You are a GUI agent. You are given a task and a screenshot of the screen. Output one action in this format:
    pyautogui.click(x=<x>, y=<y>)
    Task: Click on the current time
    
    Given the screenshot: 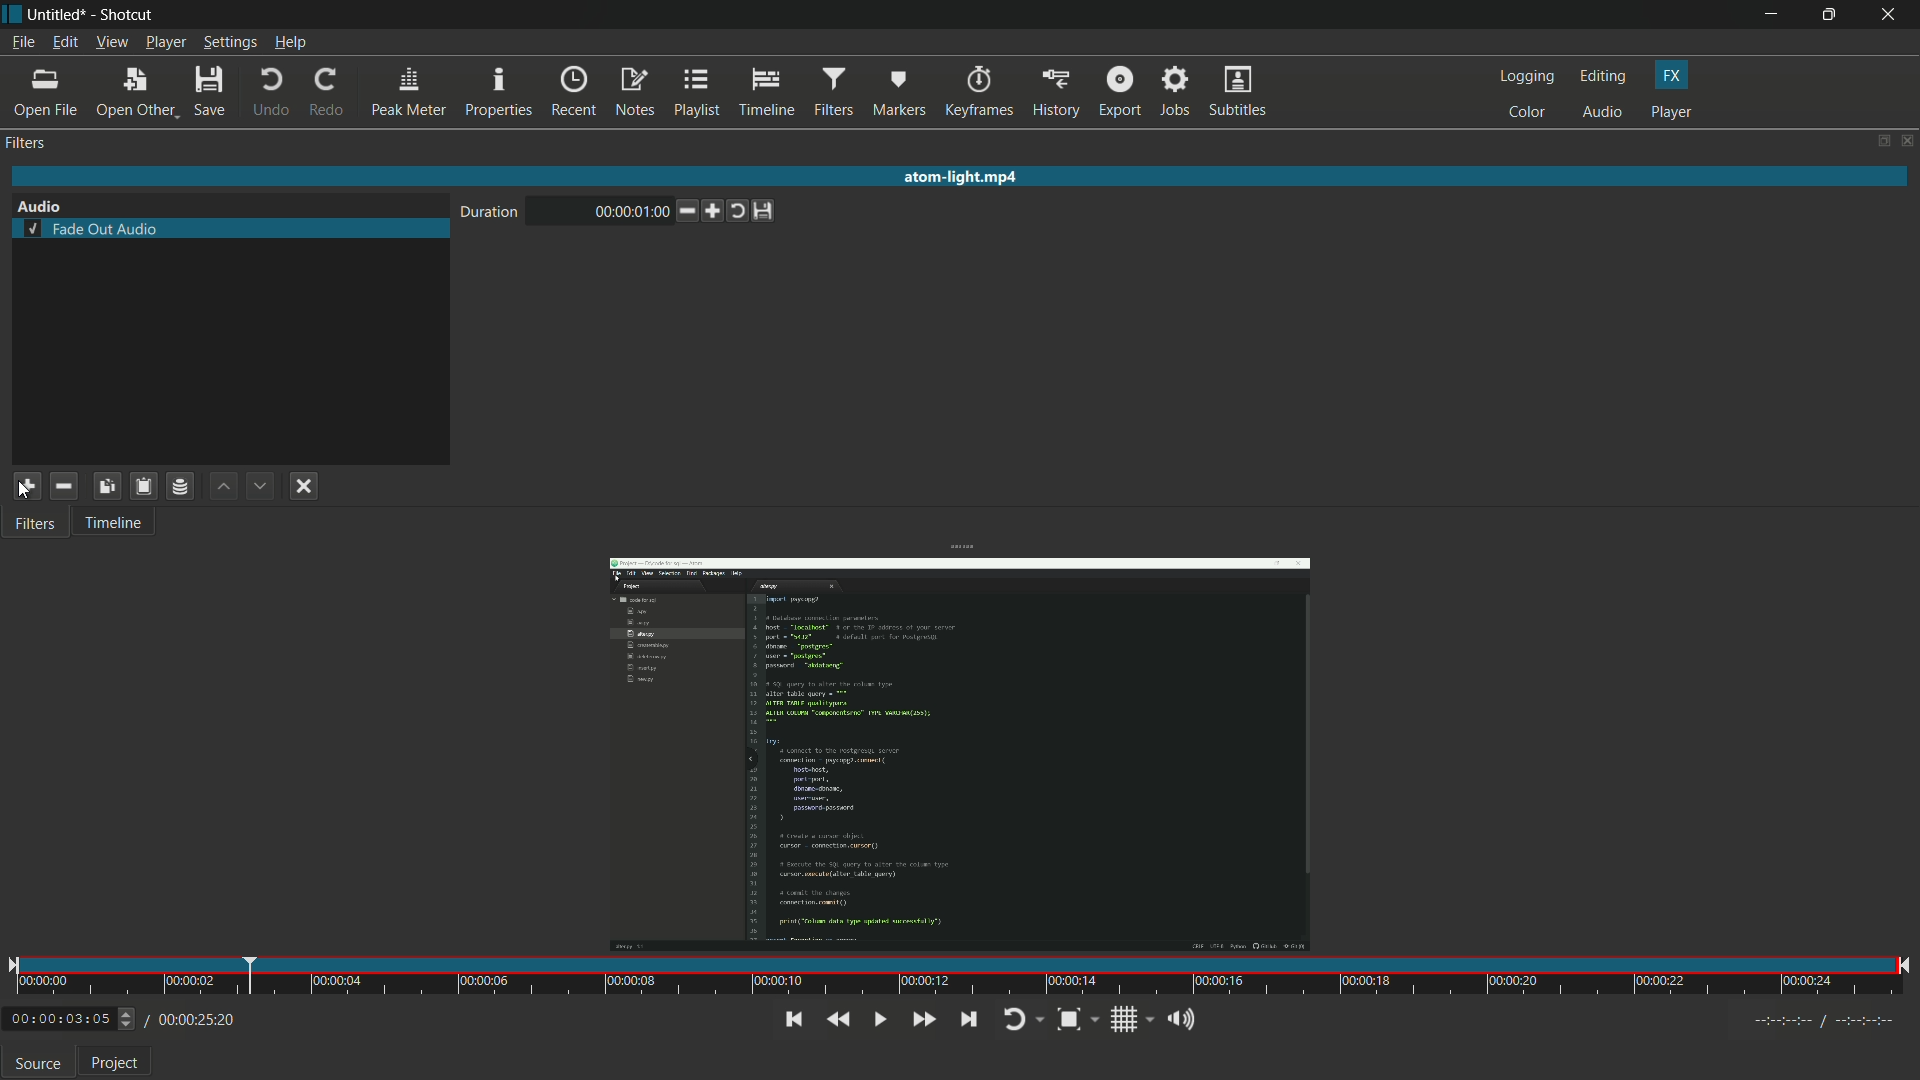 What is the action you would take?
    pyautogui.click(x=58, y=1020)
    